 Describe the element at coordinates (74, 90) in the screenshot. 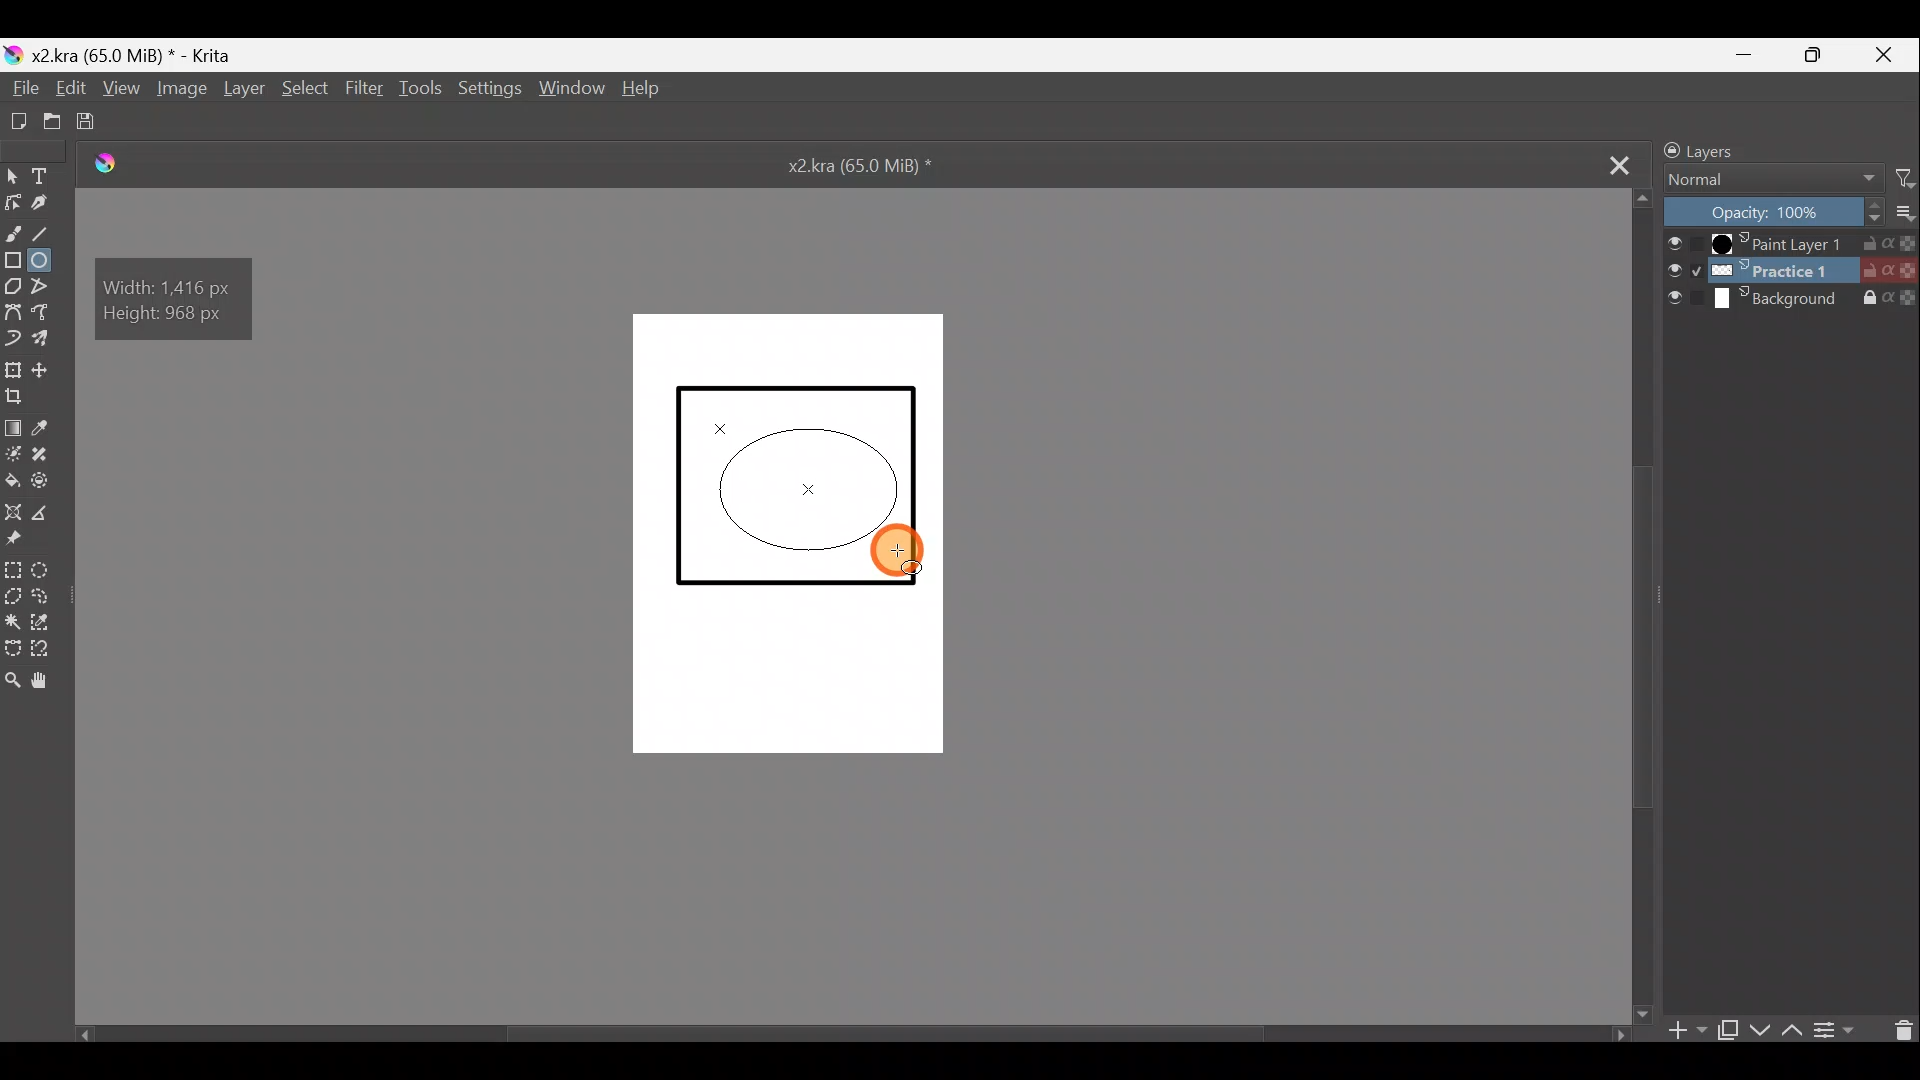

I see `Edit` at that location.